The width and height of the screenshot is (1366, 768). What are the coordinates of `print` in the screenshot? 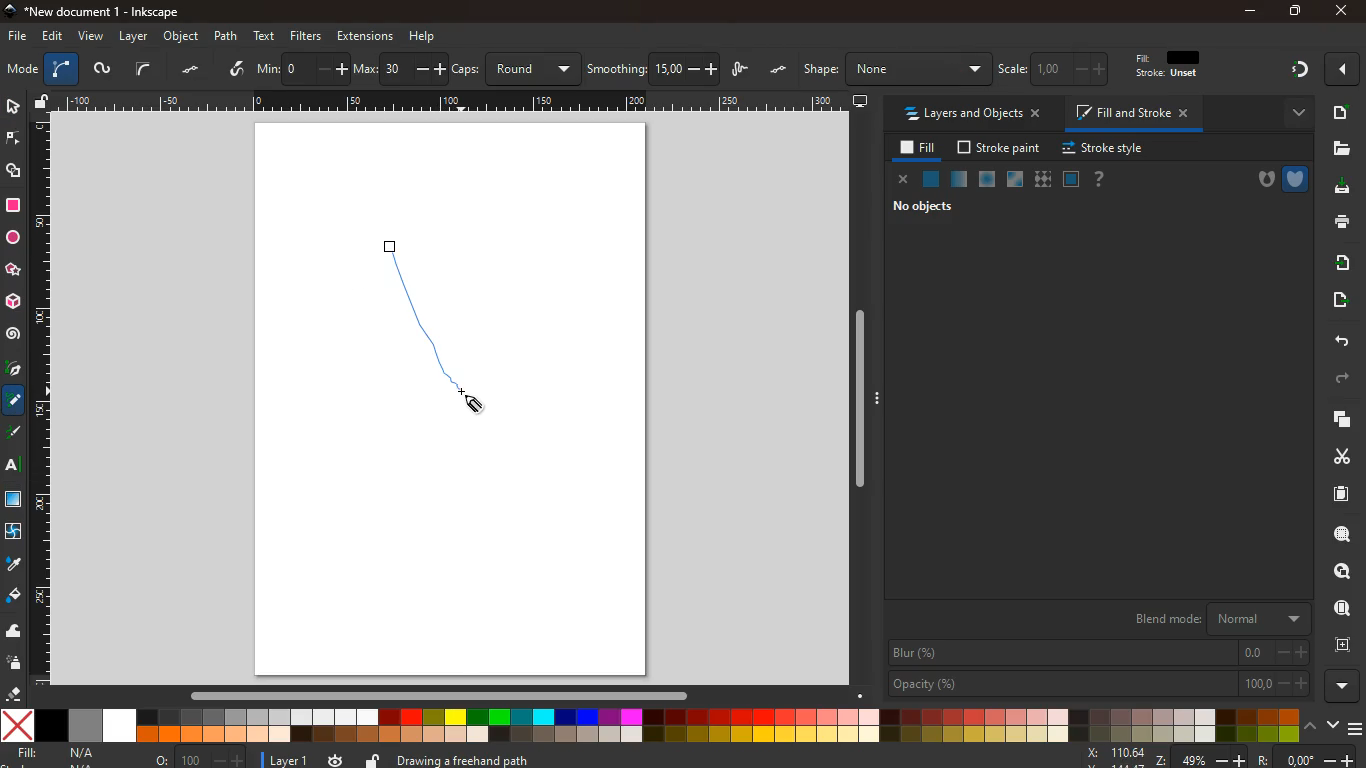 It's located at (1338, 221).